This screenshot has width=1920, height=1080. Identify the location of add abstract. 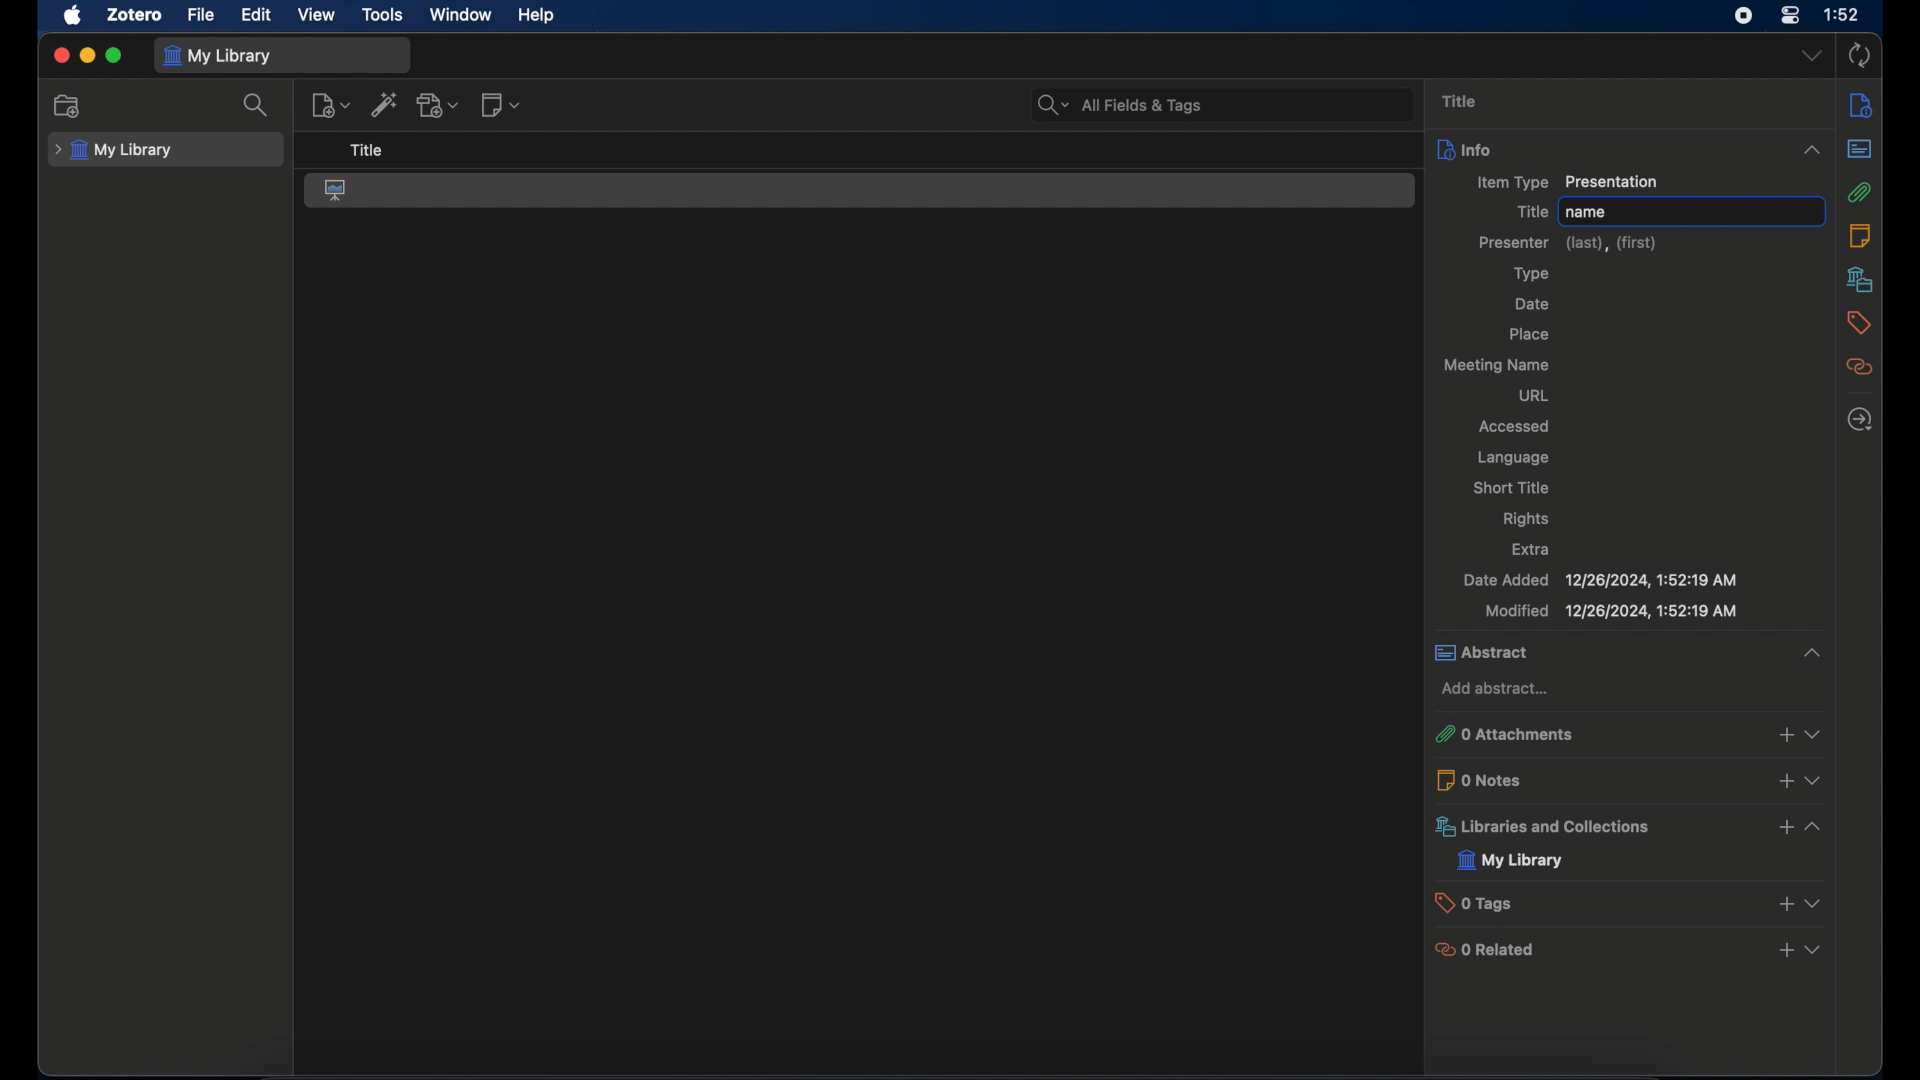
(1498, 688).